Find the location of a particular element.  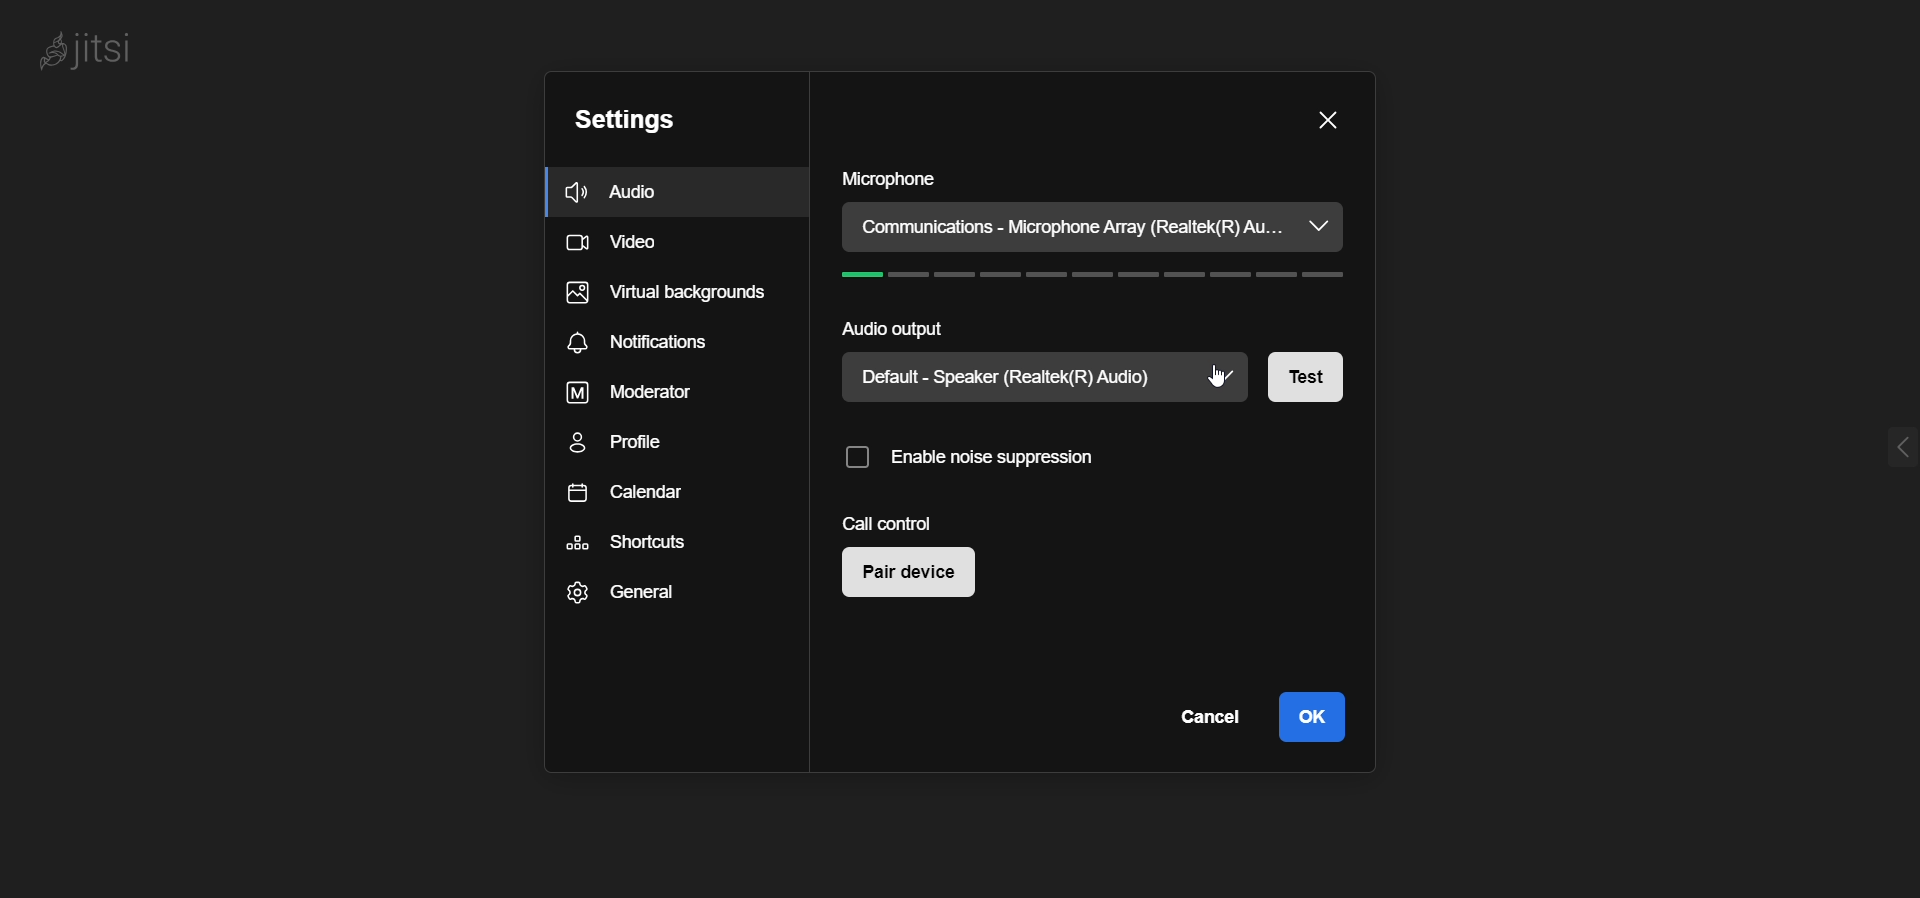

audio output is located at coordinates (888, 330).